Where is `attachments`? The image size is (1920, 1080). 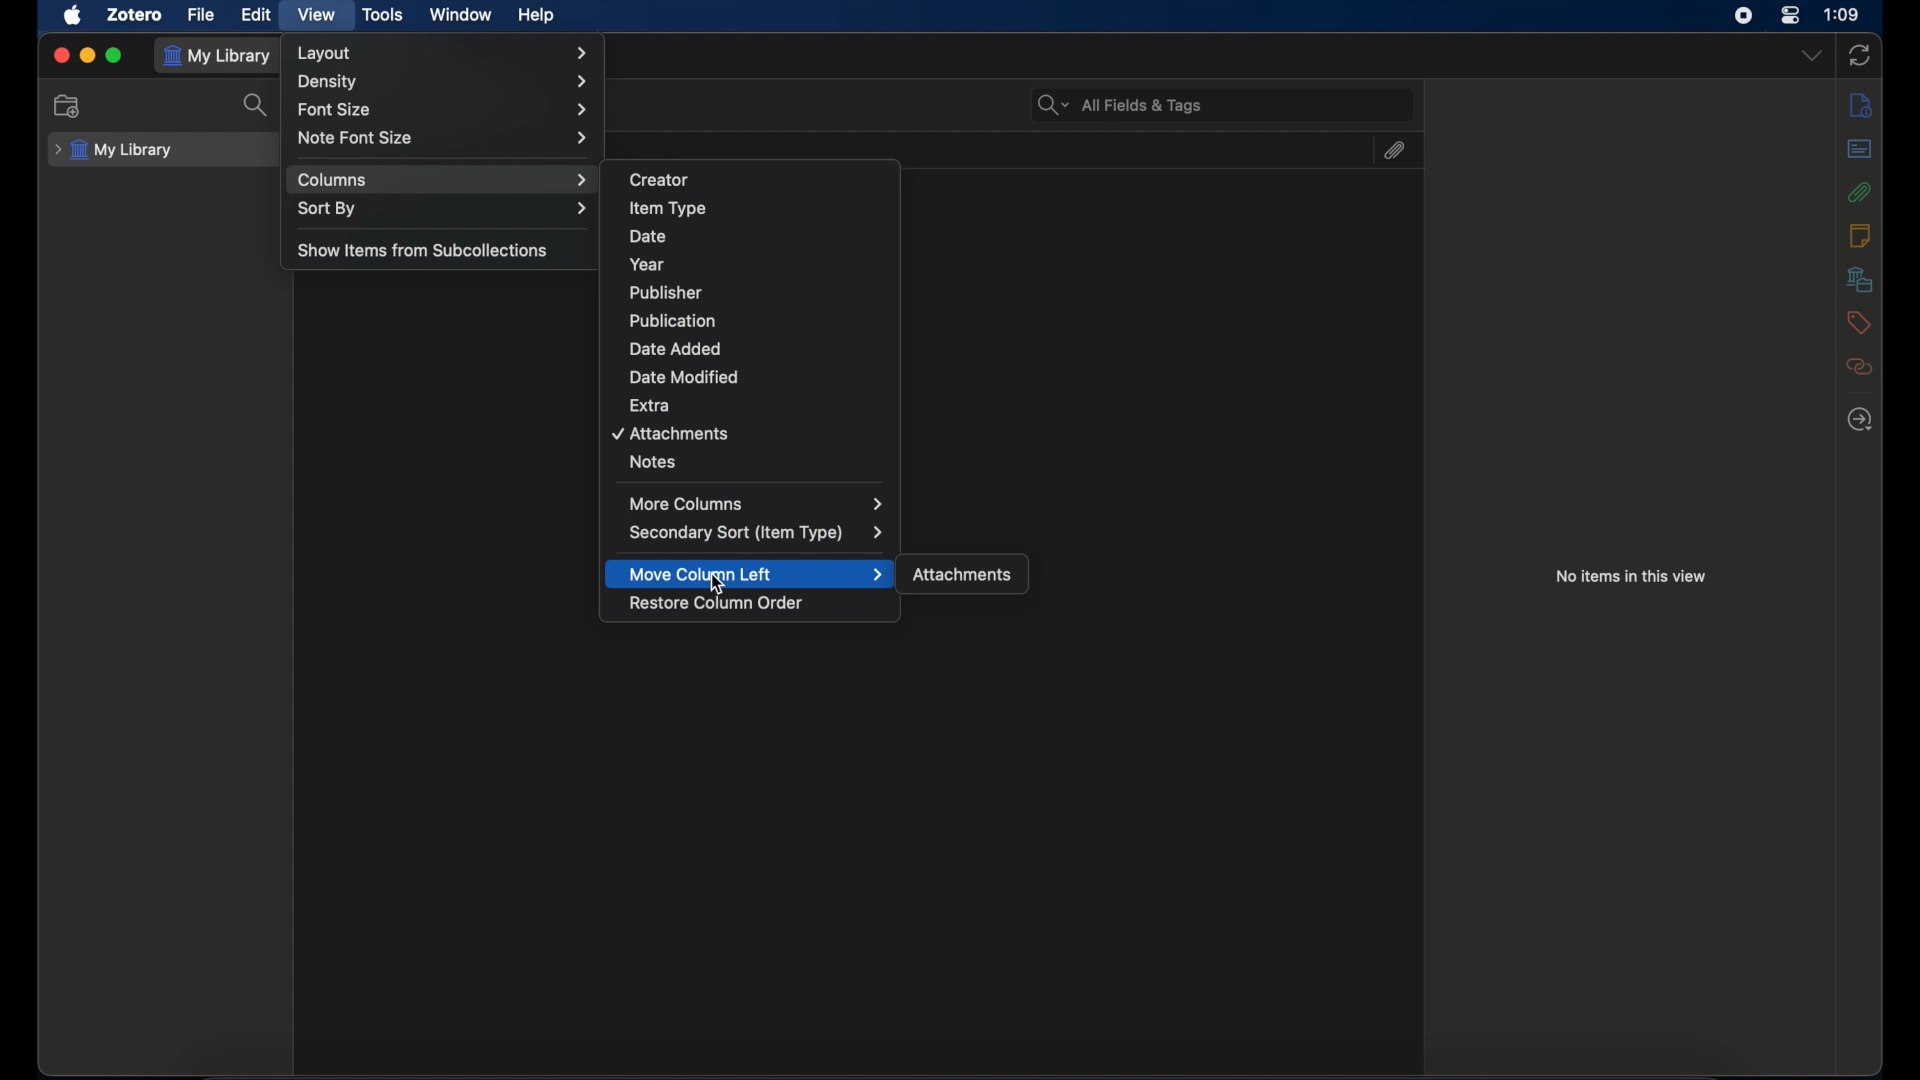
attachments is located at coordinates (964, 576).